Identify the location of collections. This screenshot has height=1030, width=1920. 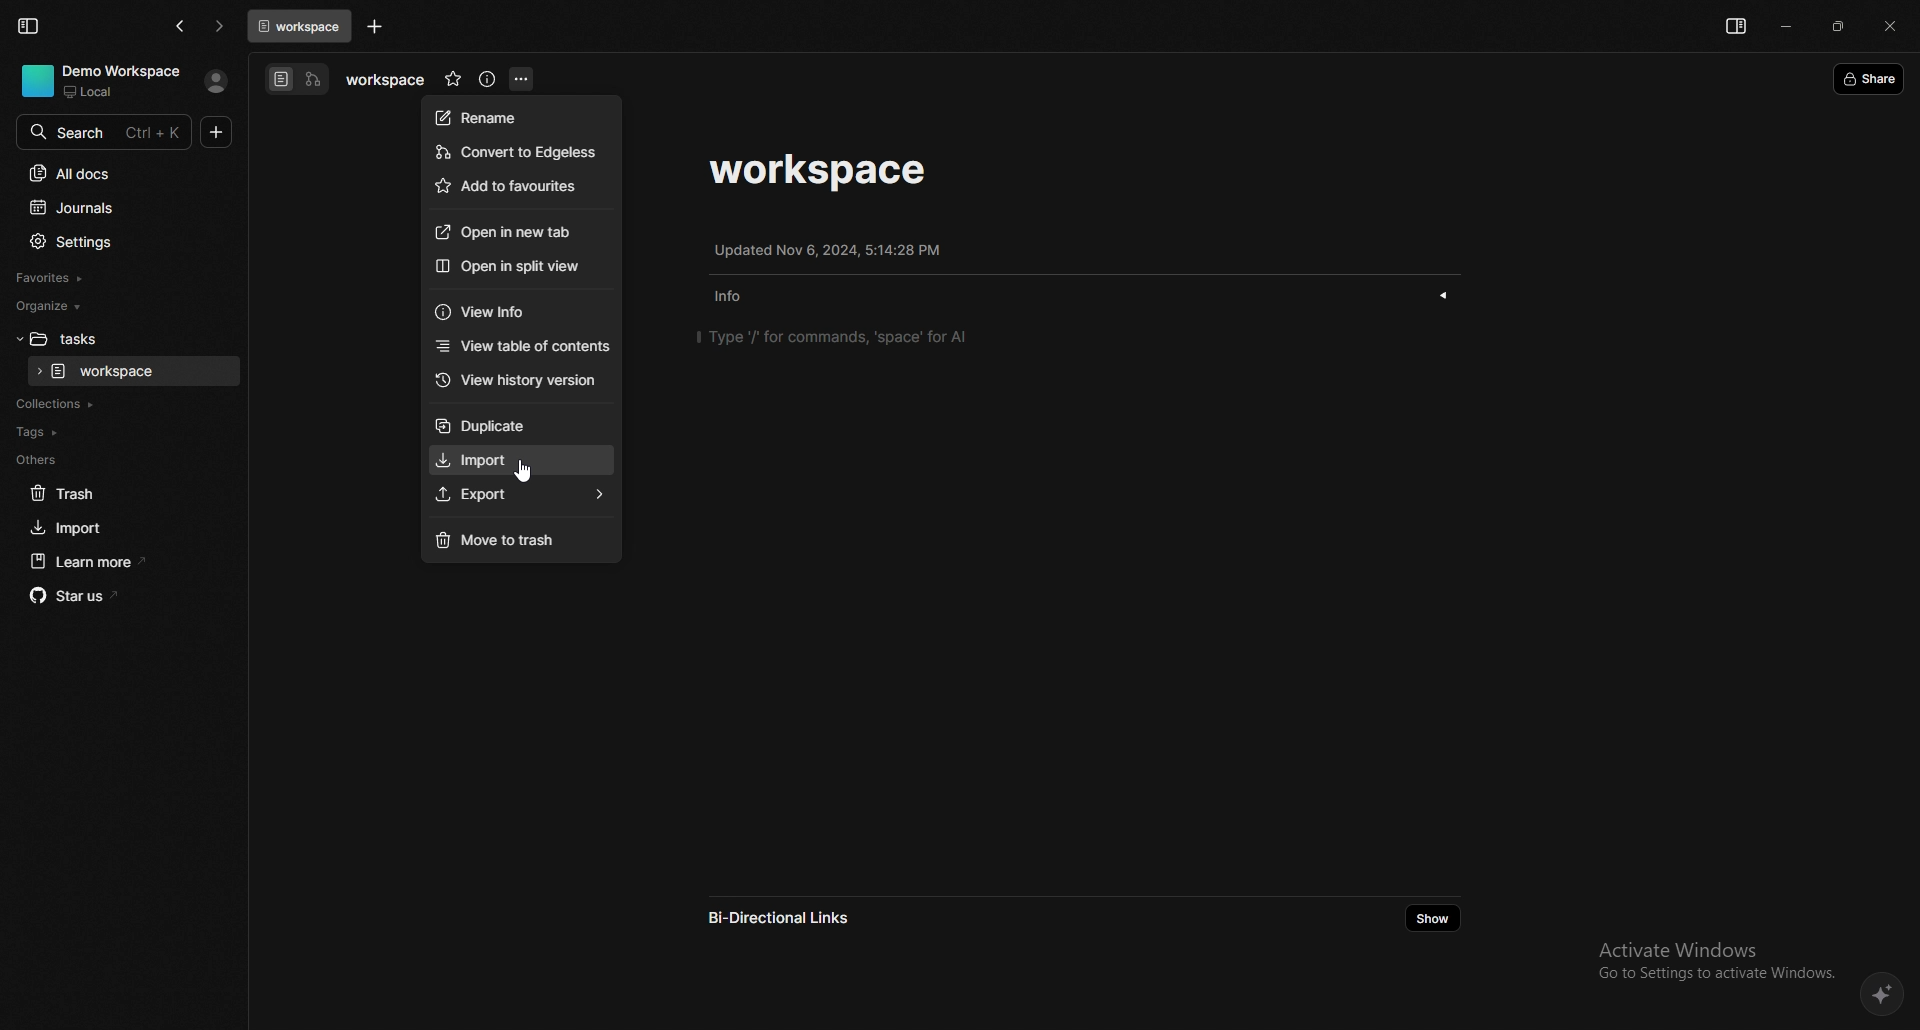
(115, 405).